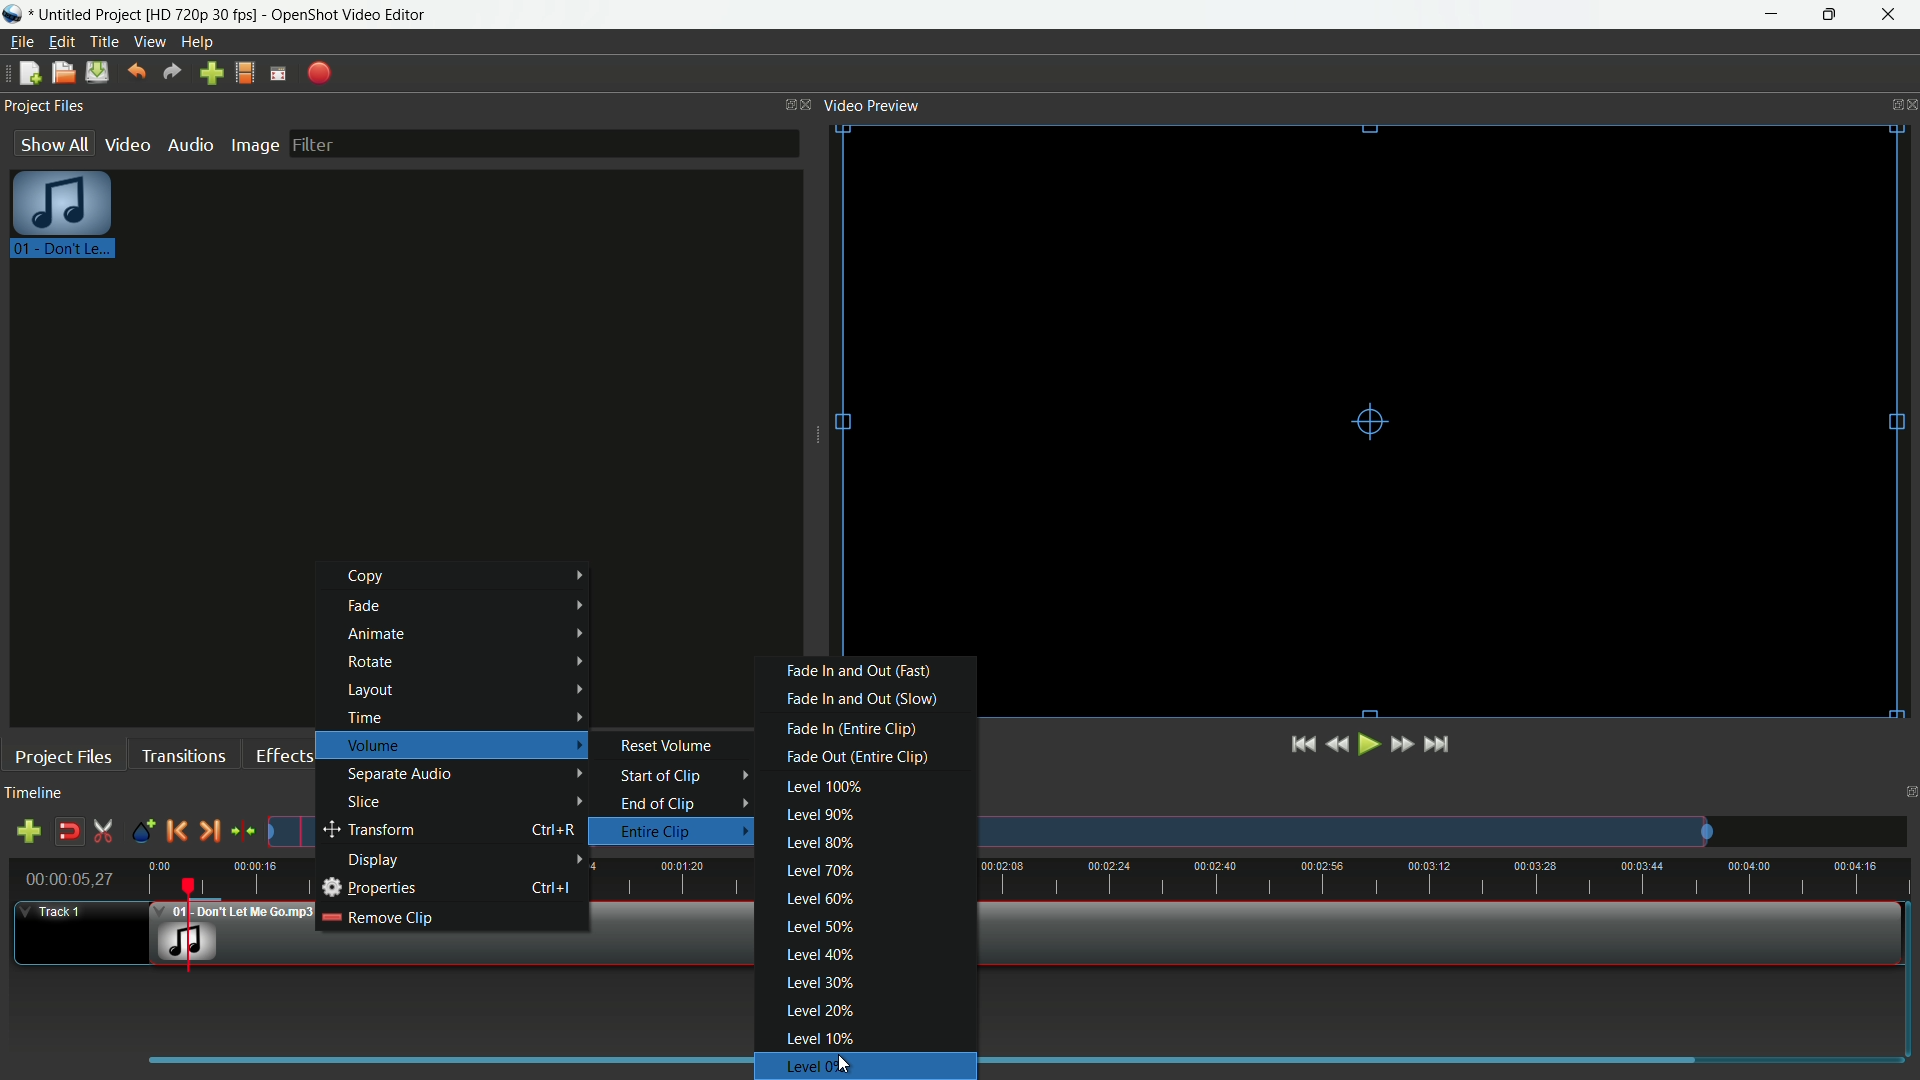 This screenshot has height=1080, width=1920. Describe the element at coordinates (105, 41) in the screenshot. I see `title menu` at that location.